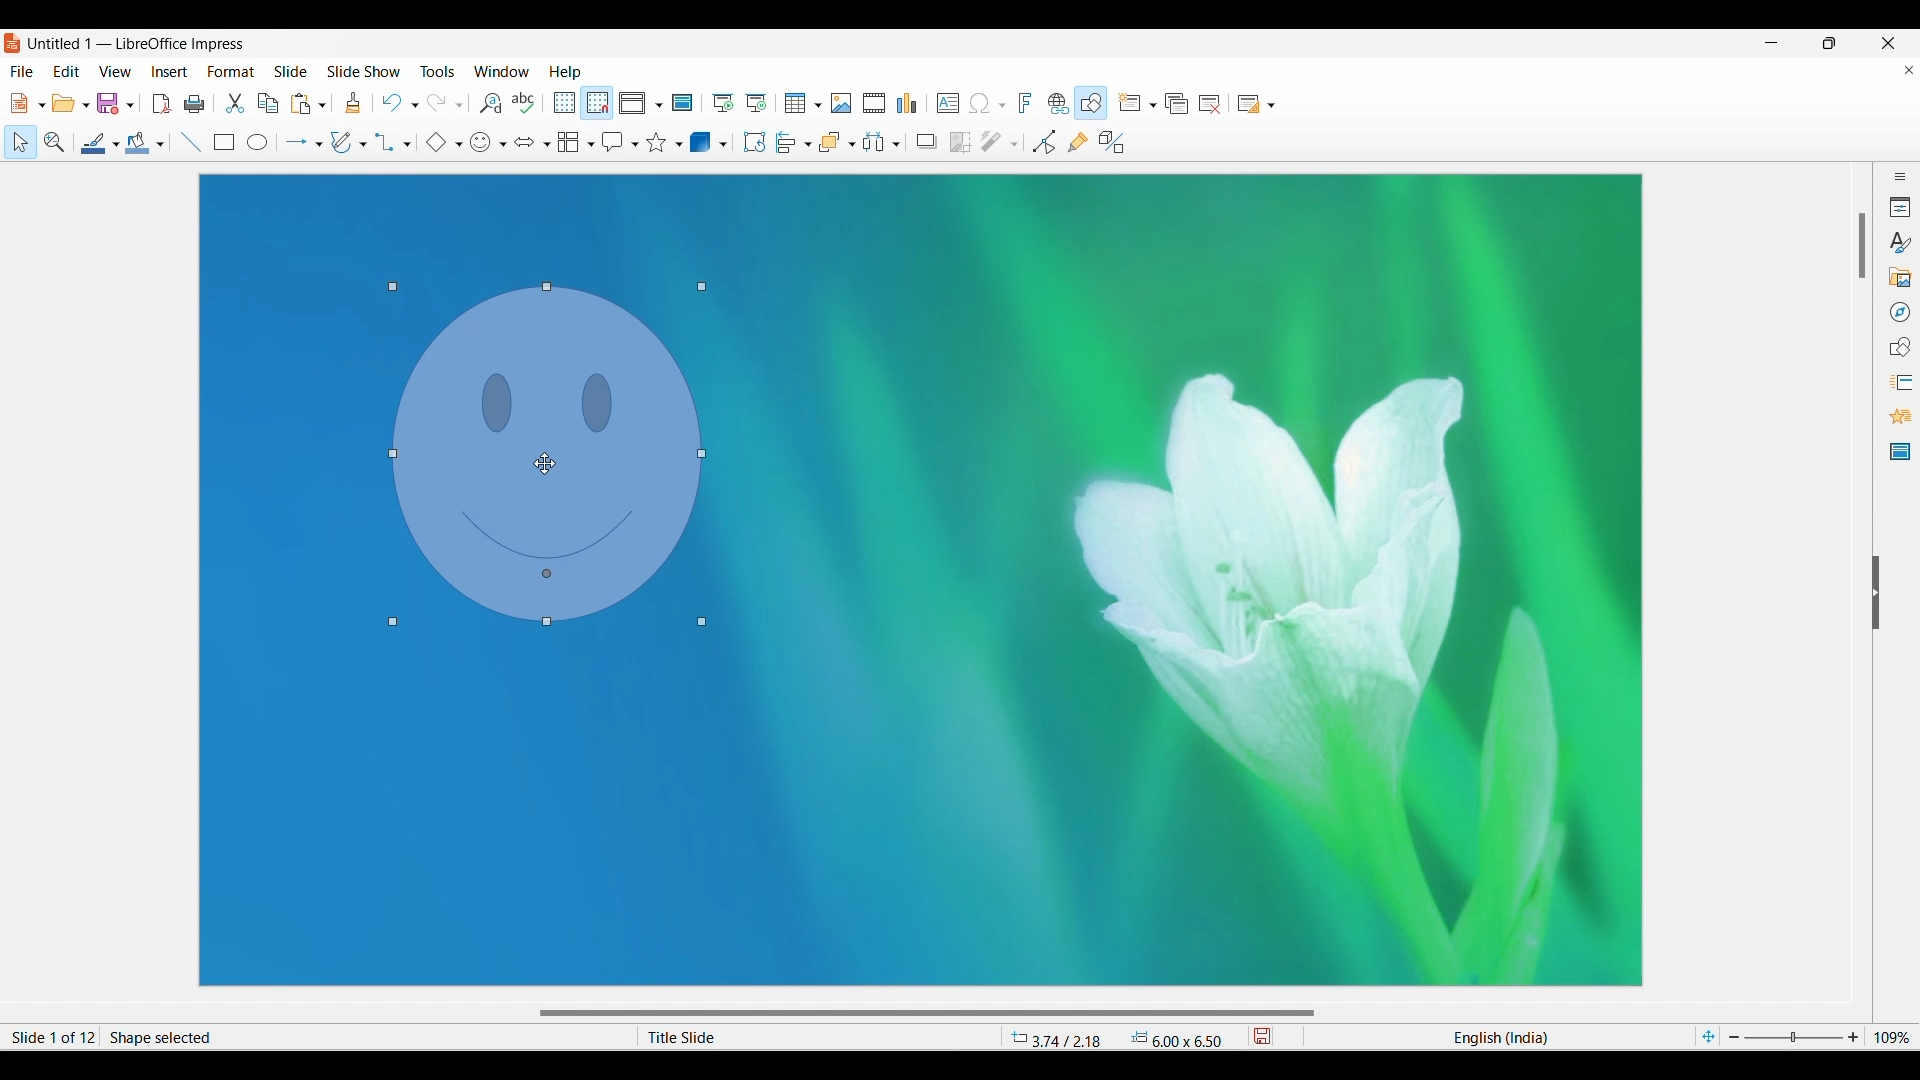 This screenshot has height=1080, width=1920. Describe the element at coordinates (94, 143) in the screenshot. I see `Line color selected` at that location.